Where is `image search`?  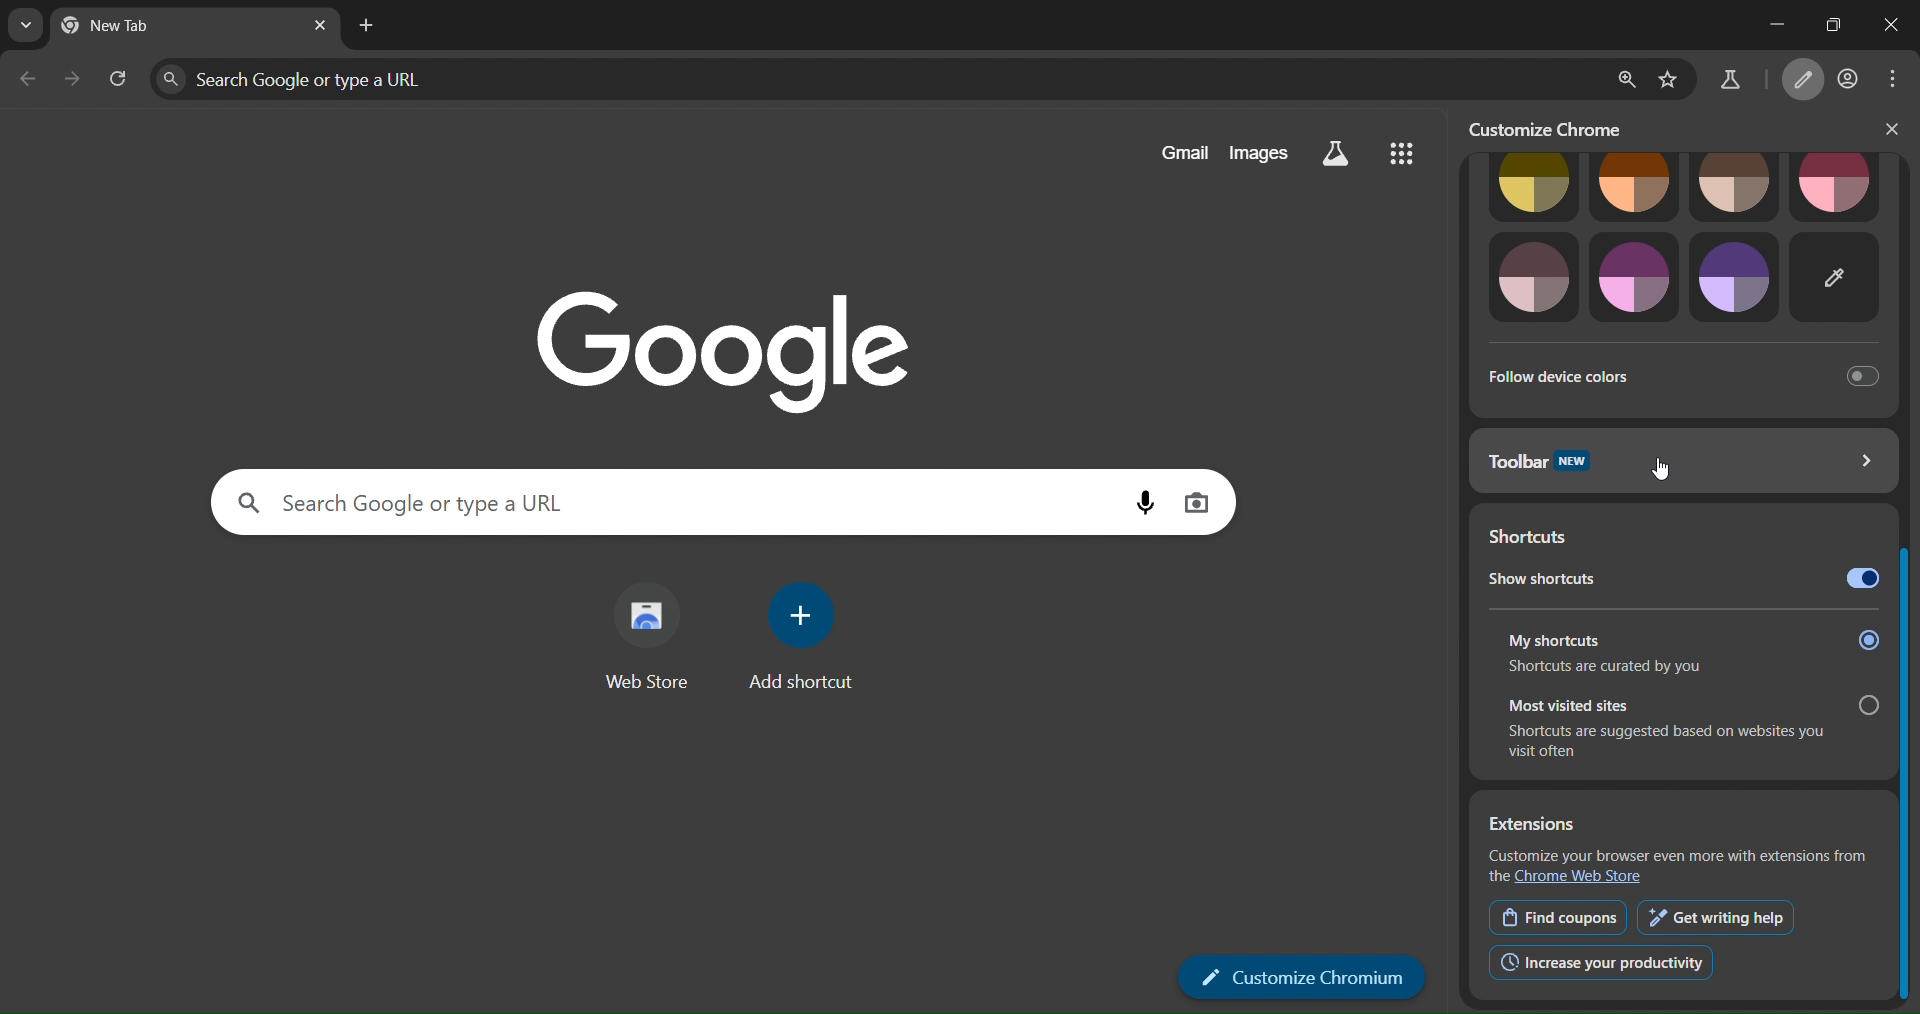 image search is located at coordinates (1198, 503).